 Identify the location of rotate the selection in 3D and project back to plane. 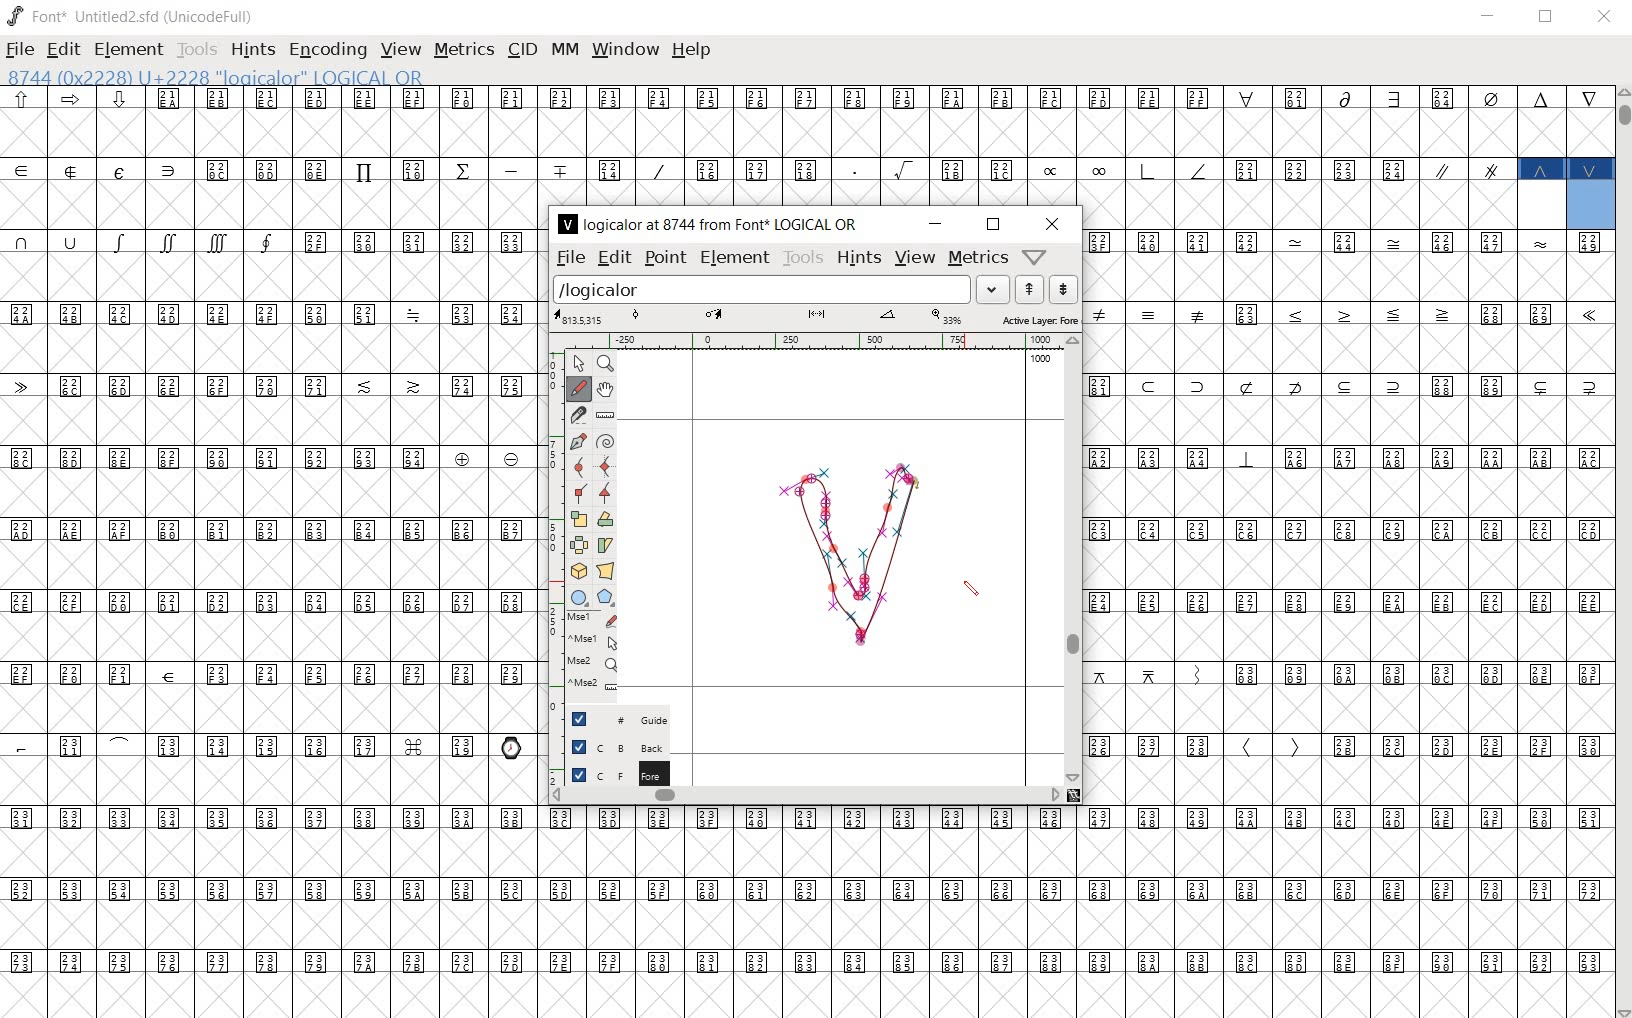
(576, 572).